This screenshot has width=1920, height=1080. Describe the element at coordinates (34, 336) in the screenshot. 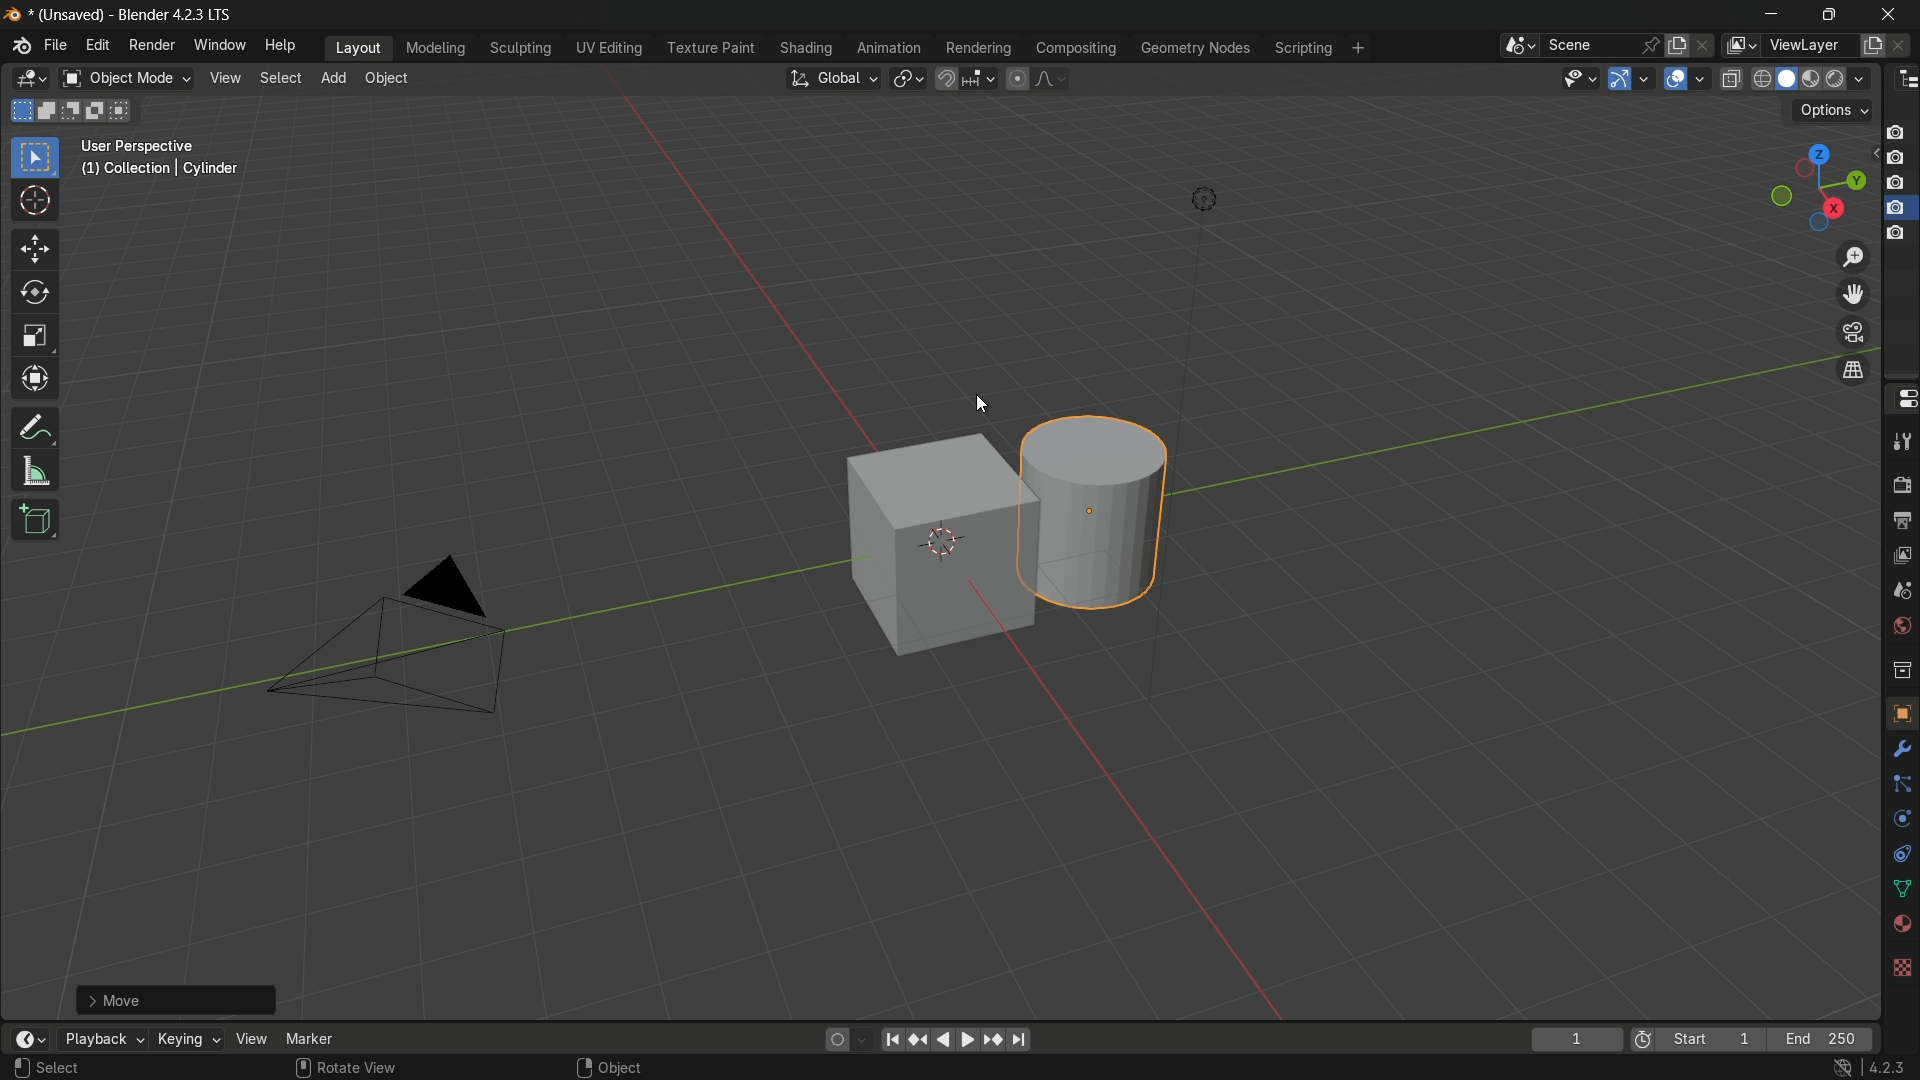

I see `scale` at that location.